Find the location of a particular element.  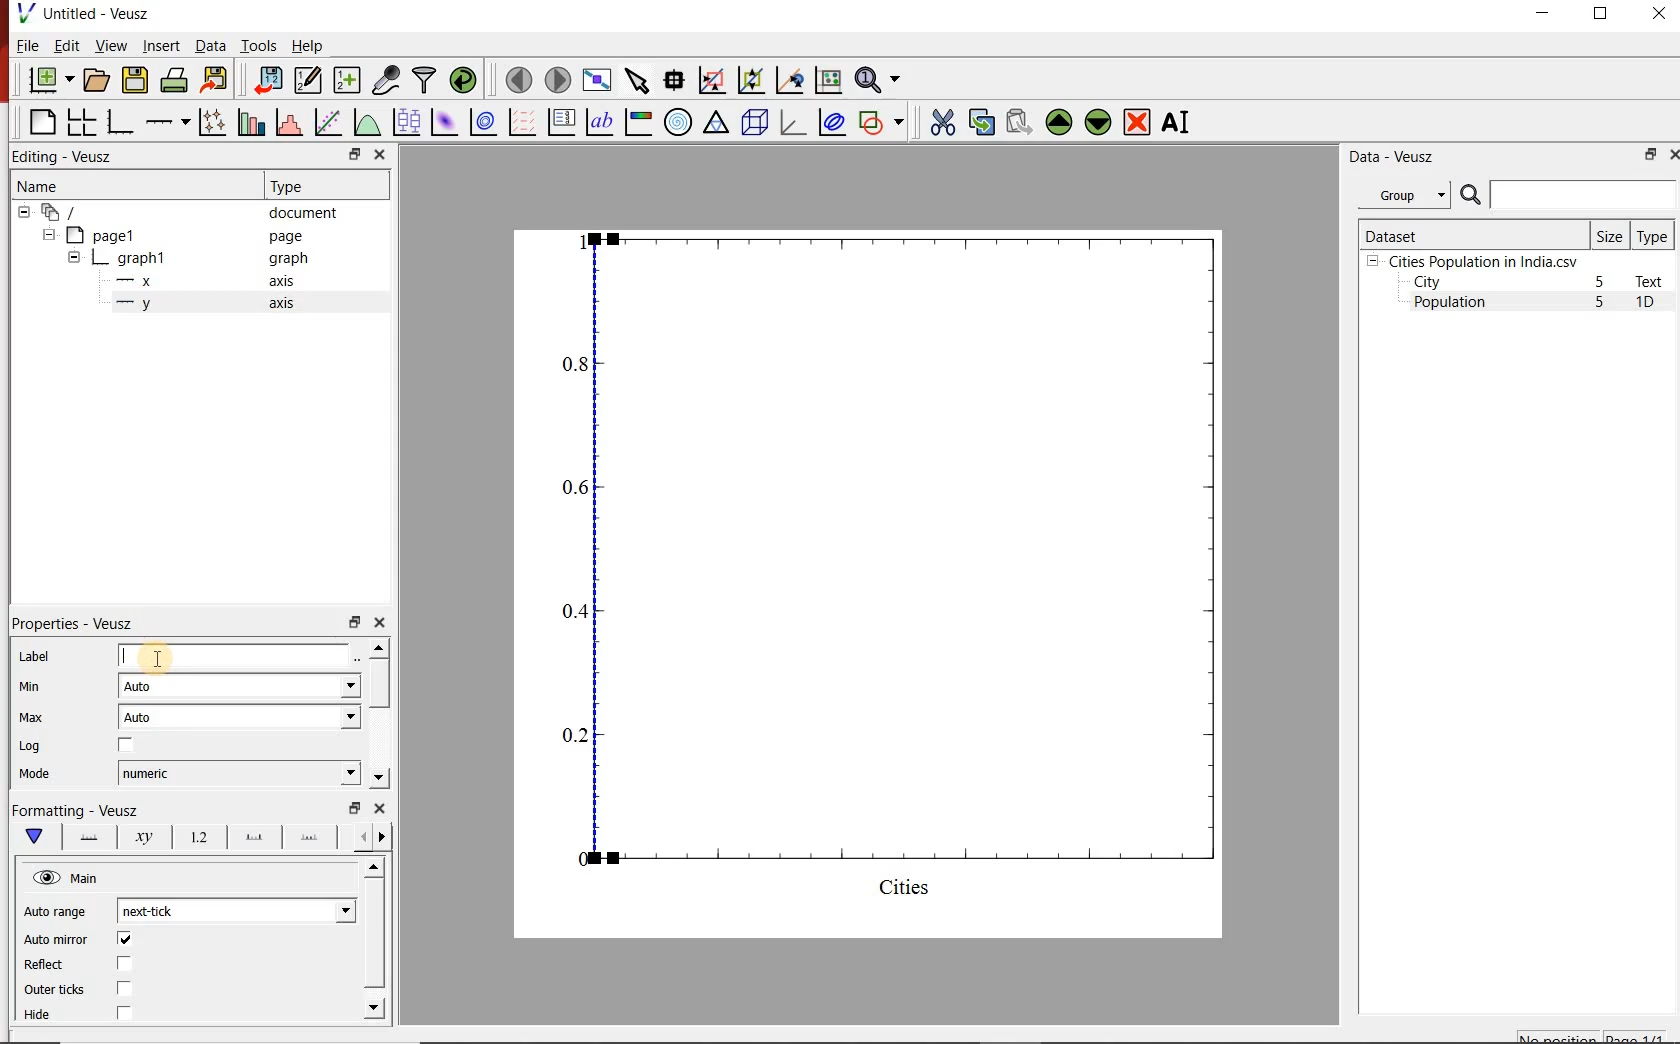

Add an axis to the plot is located at coordinates (167, 119).